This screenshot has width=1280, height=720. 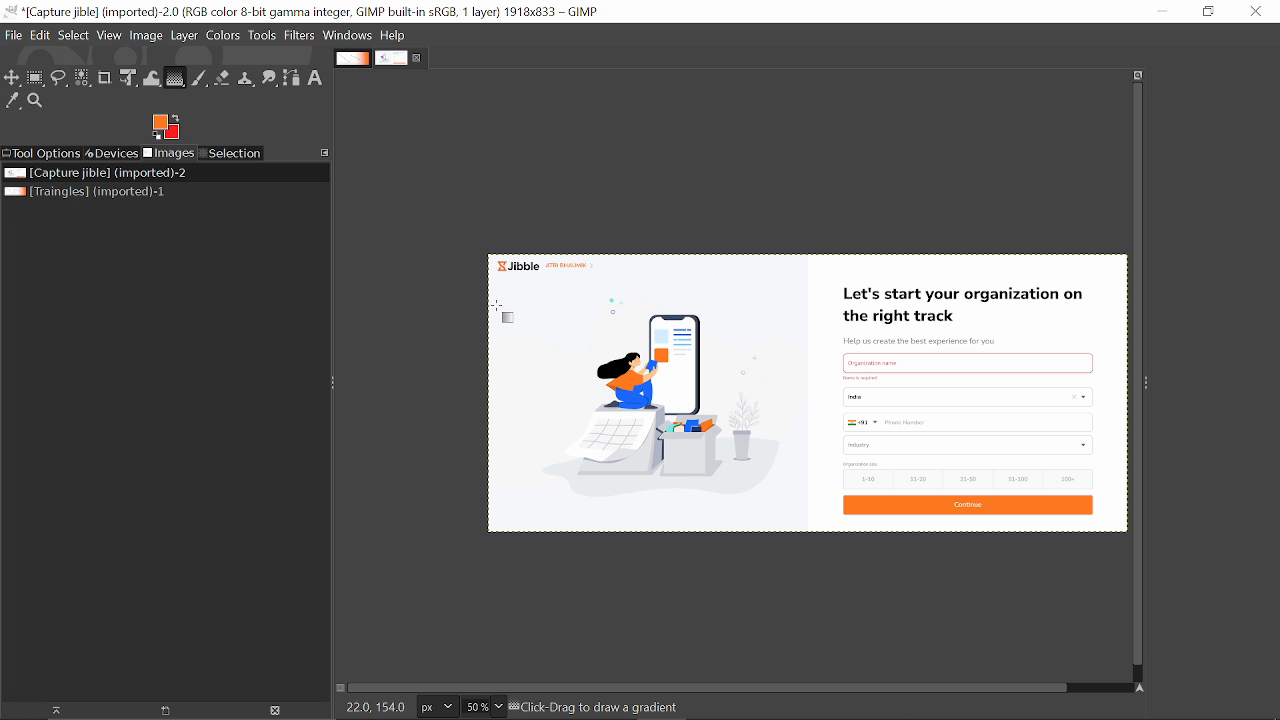 What do you see at coordinates (278, 711) in the screenshot?
I see `Delete  the image` at bounding box center [278, 711].